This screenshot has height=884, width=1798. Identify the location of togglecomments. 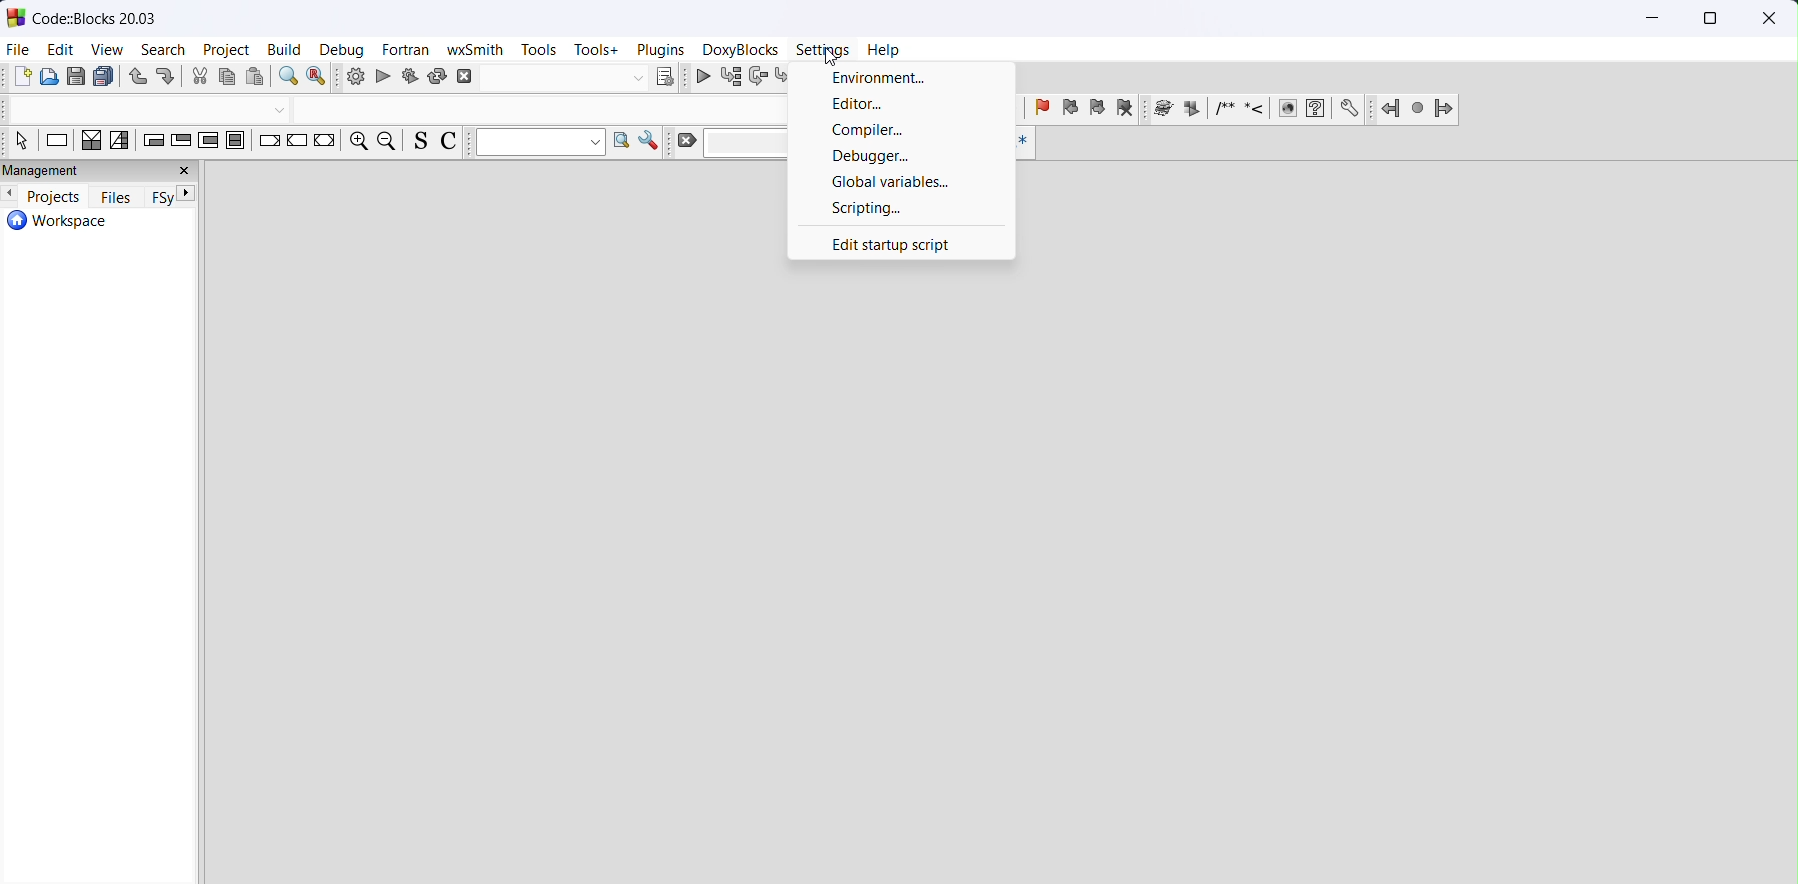
(448, 143).